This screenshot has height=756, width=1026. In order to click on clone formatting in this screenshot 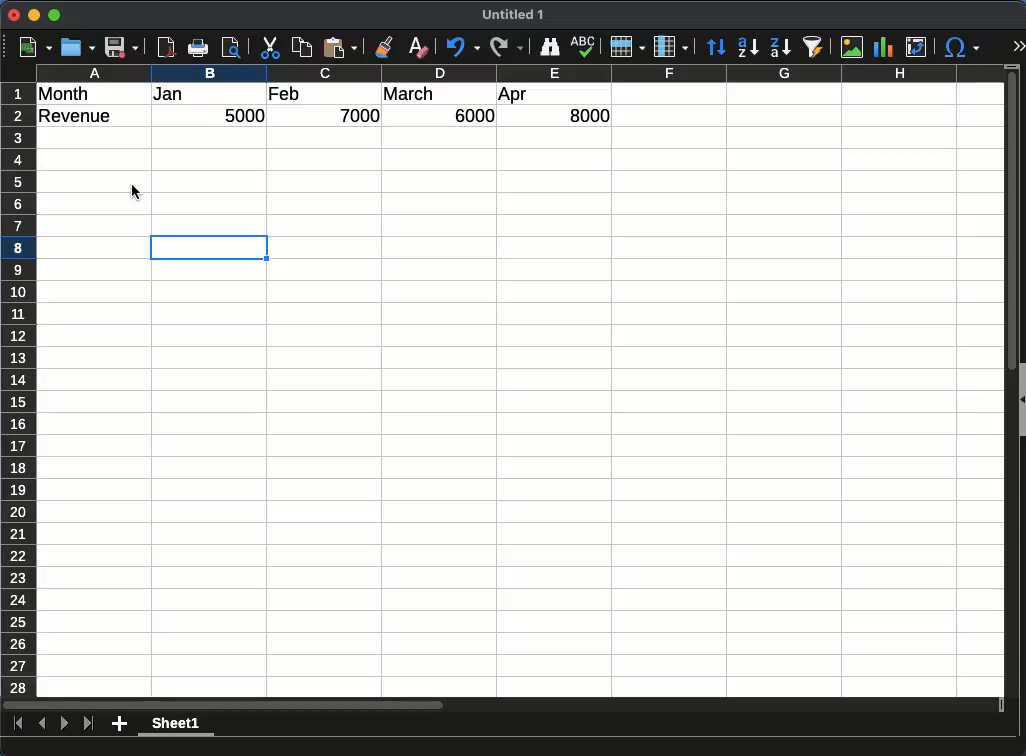, I will do `click(383, 47)`.